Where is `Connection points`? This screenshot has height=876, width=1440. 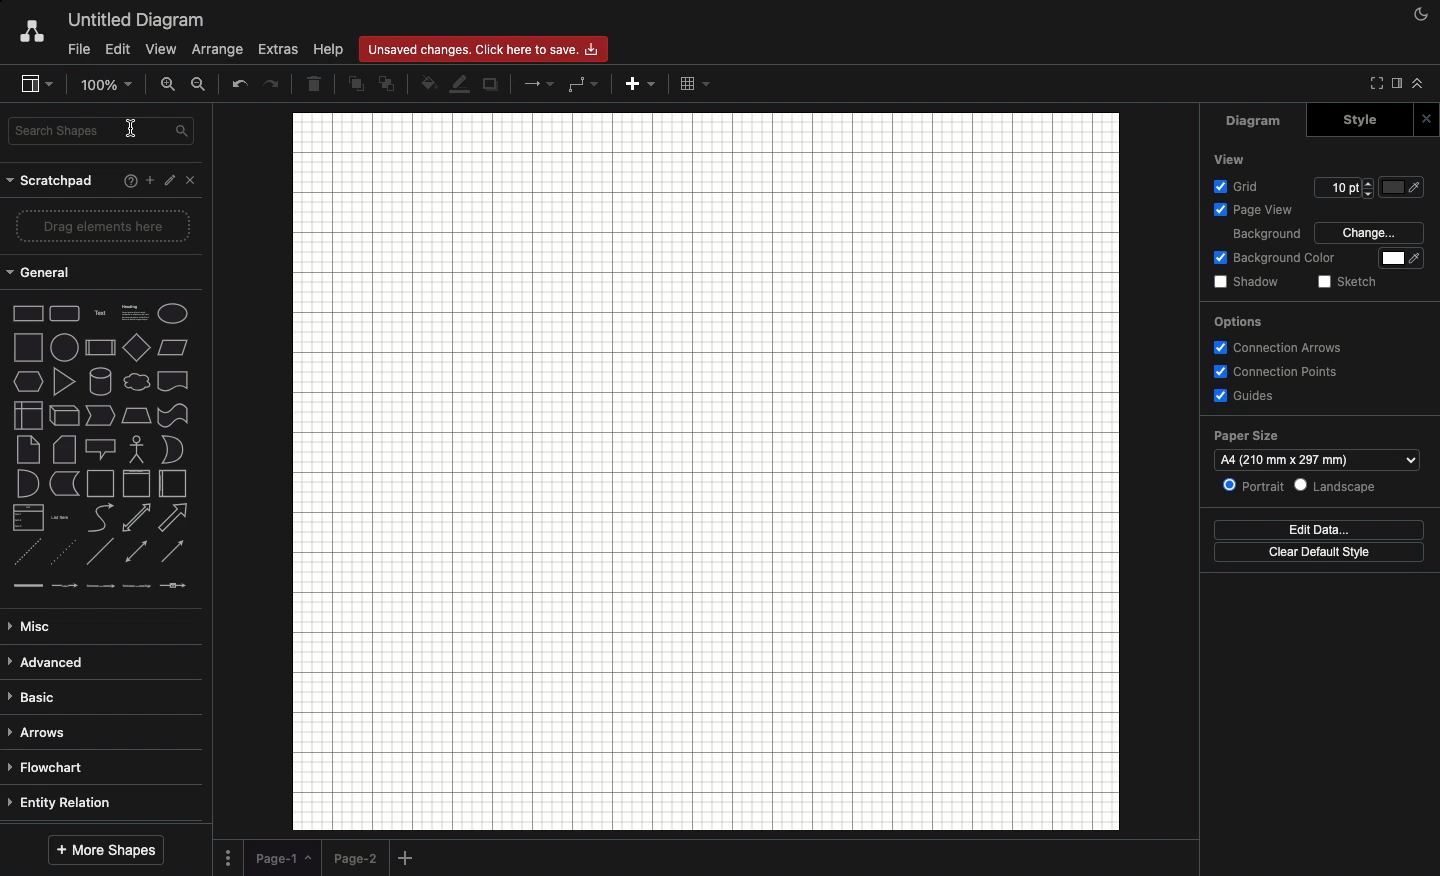 Connection points is located at coordinates (1276, 373).